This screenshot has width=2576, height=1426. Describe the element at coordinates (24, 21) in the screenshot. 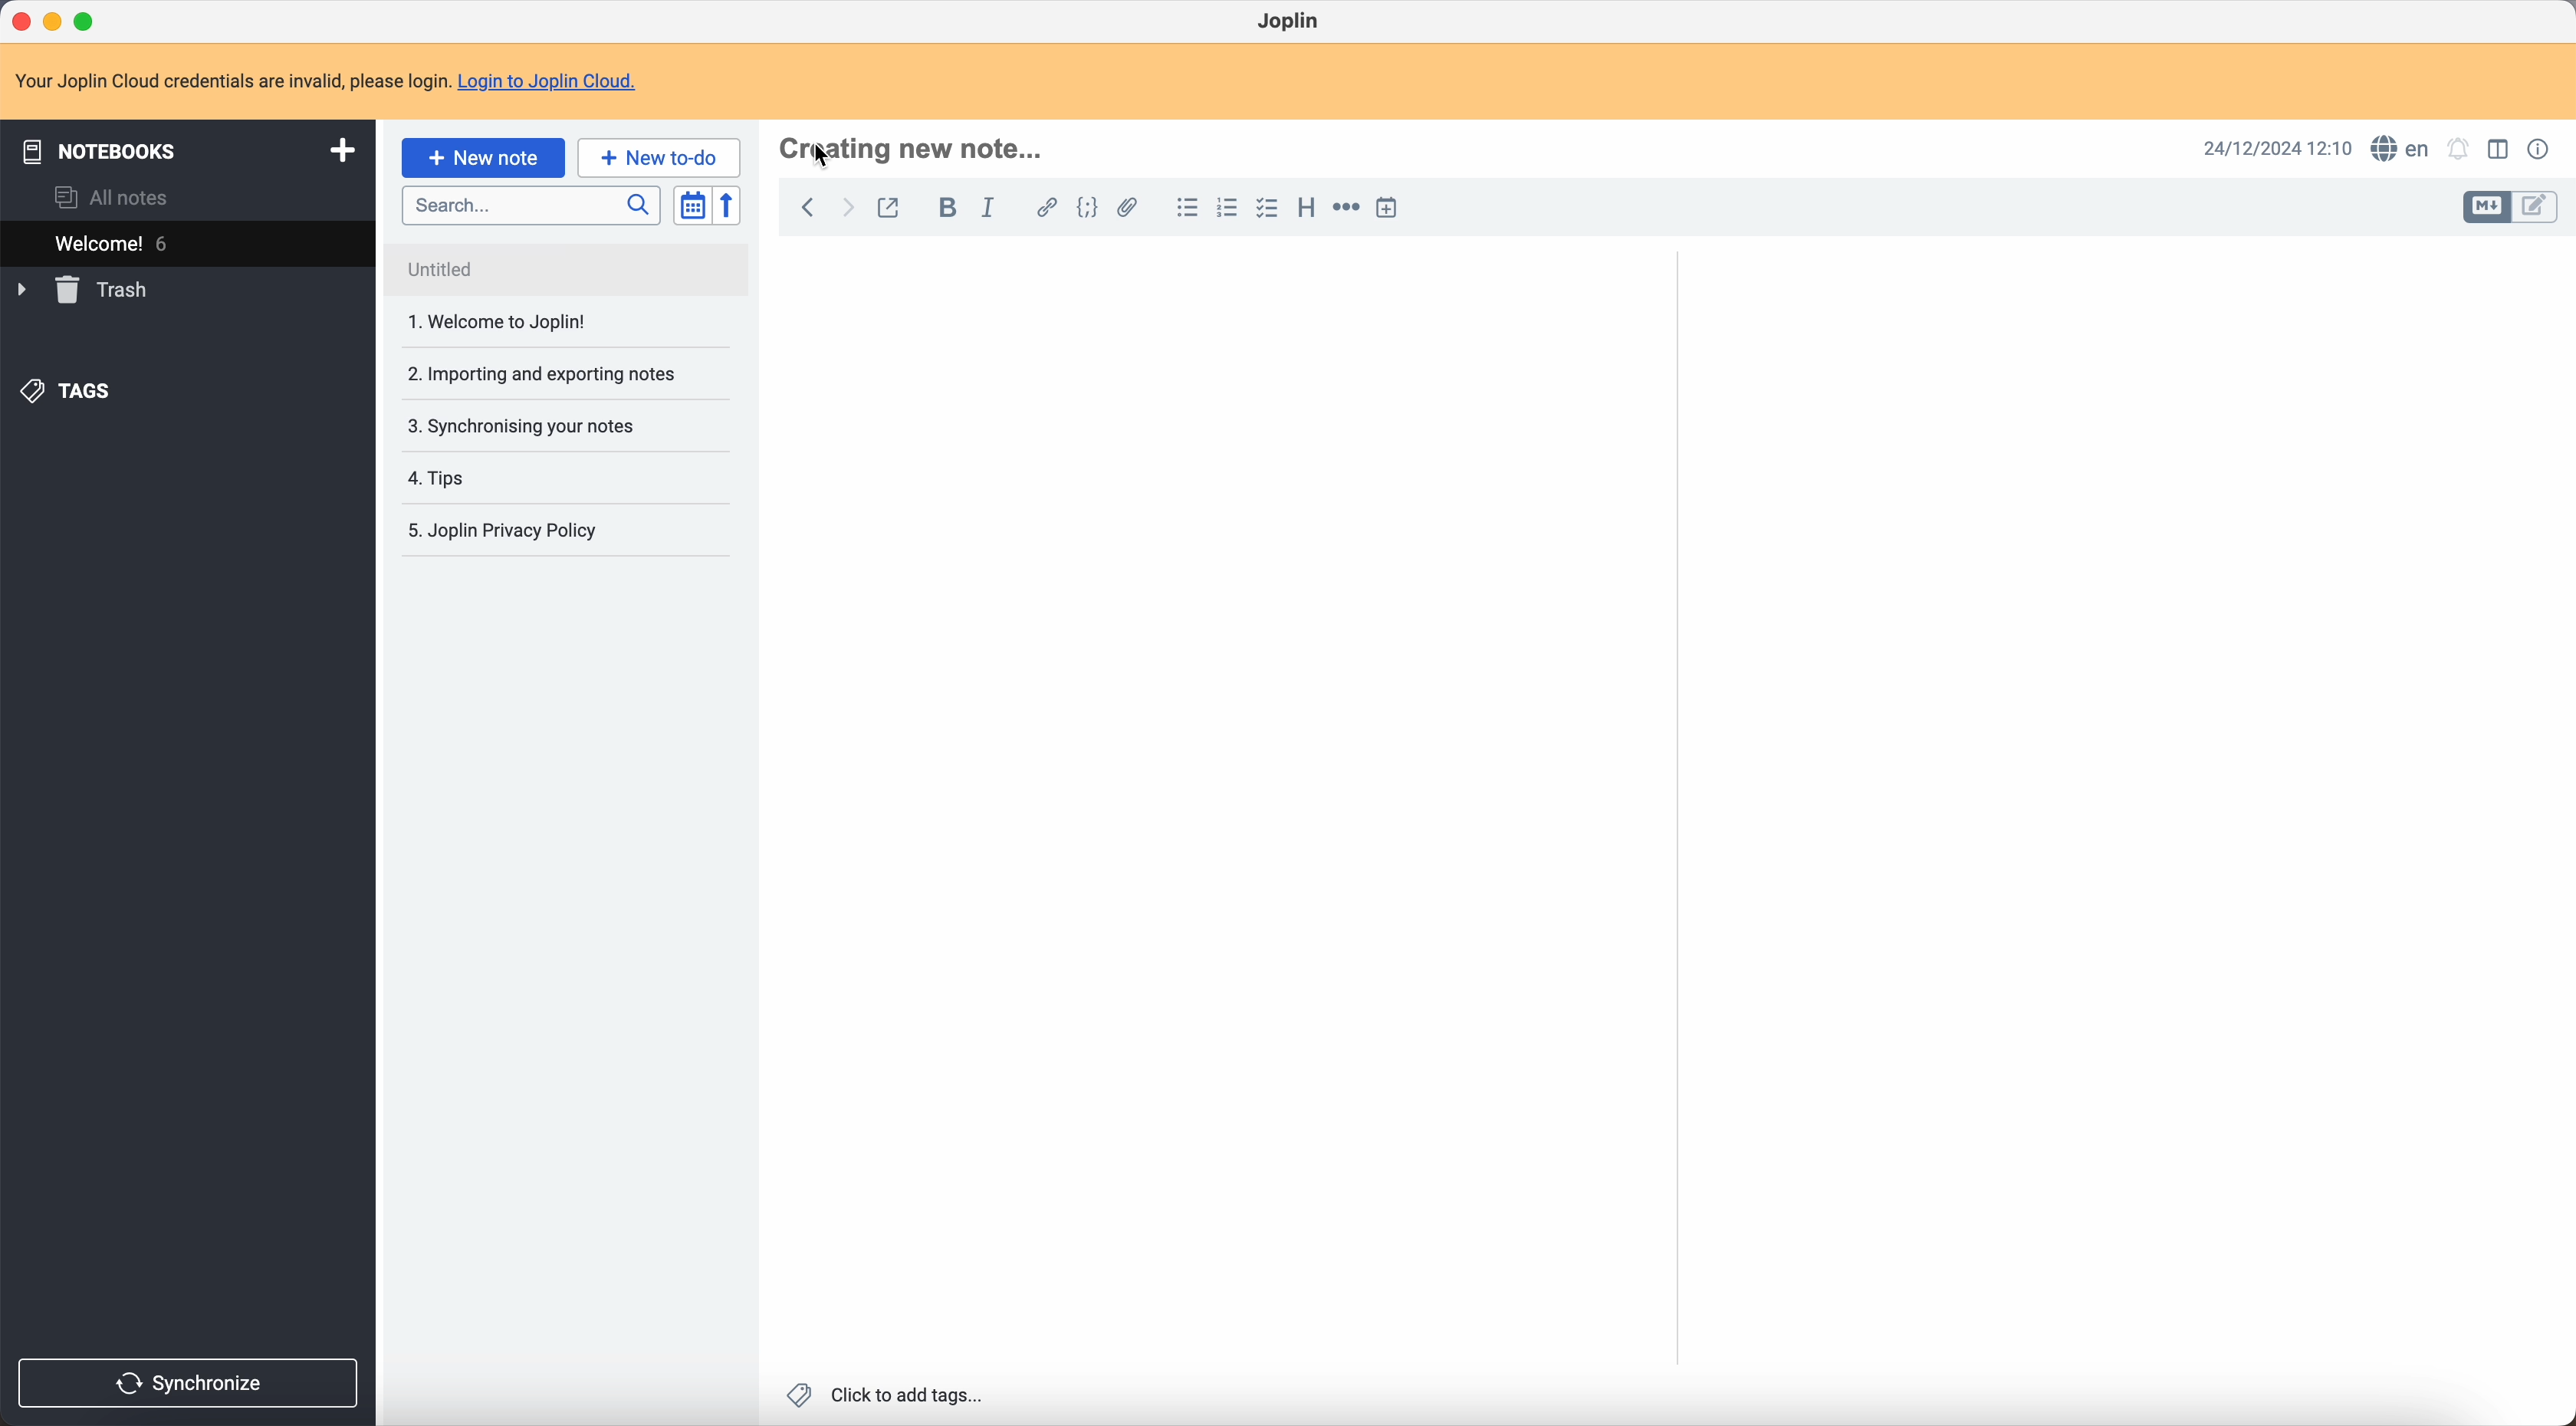

I see `close` at that location.